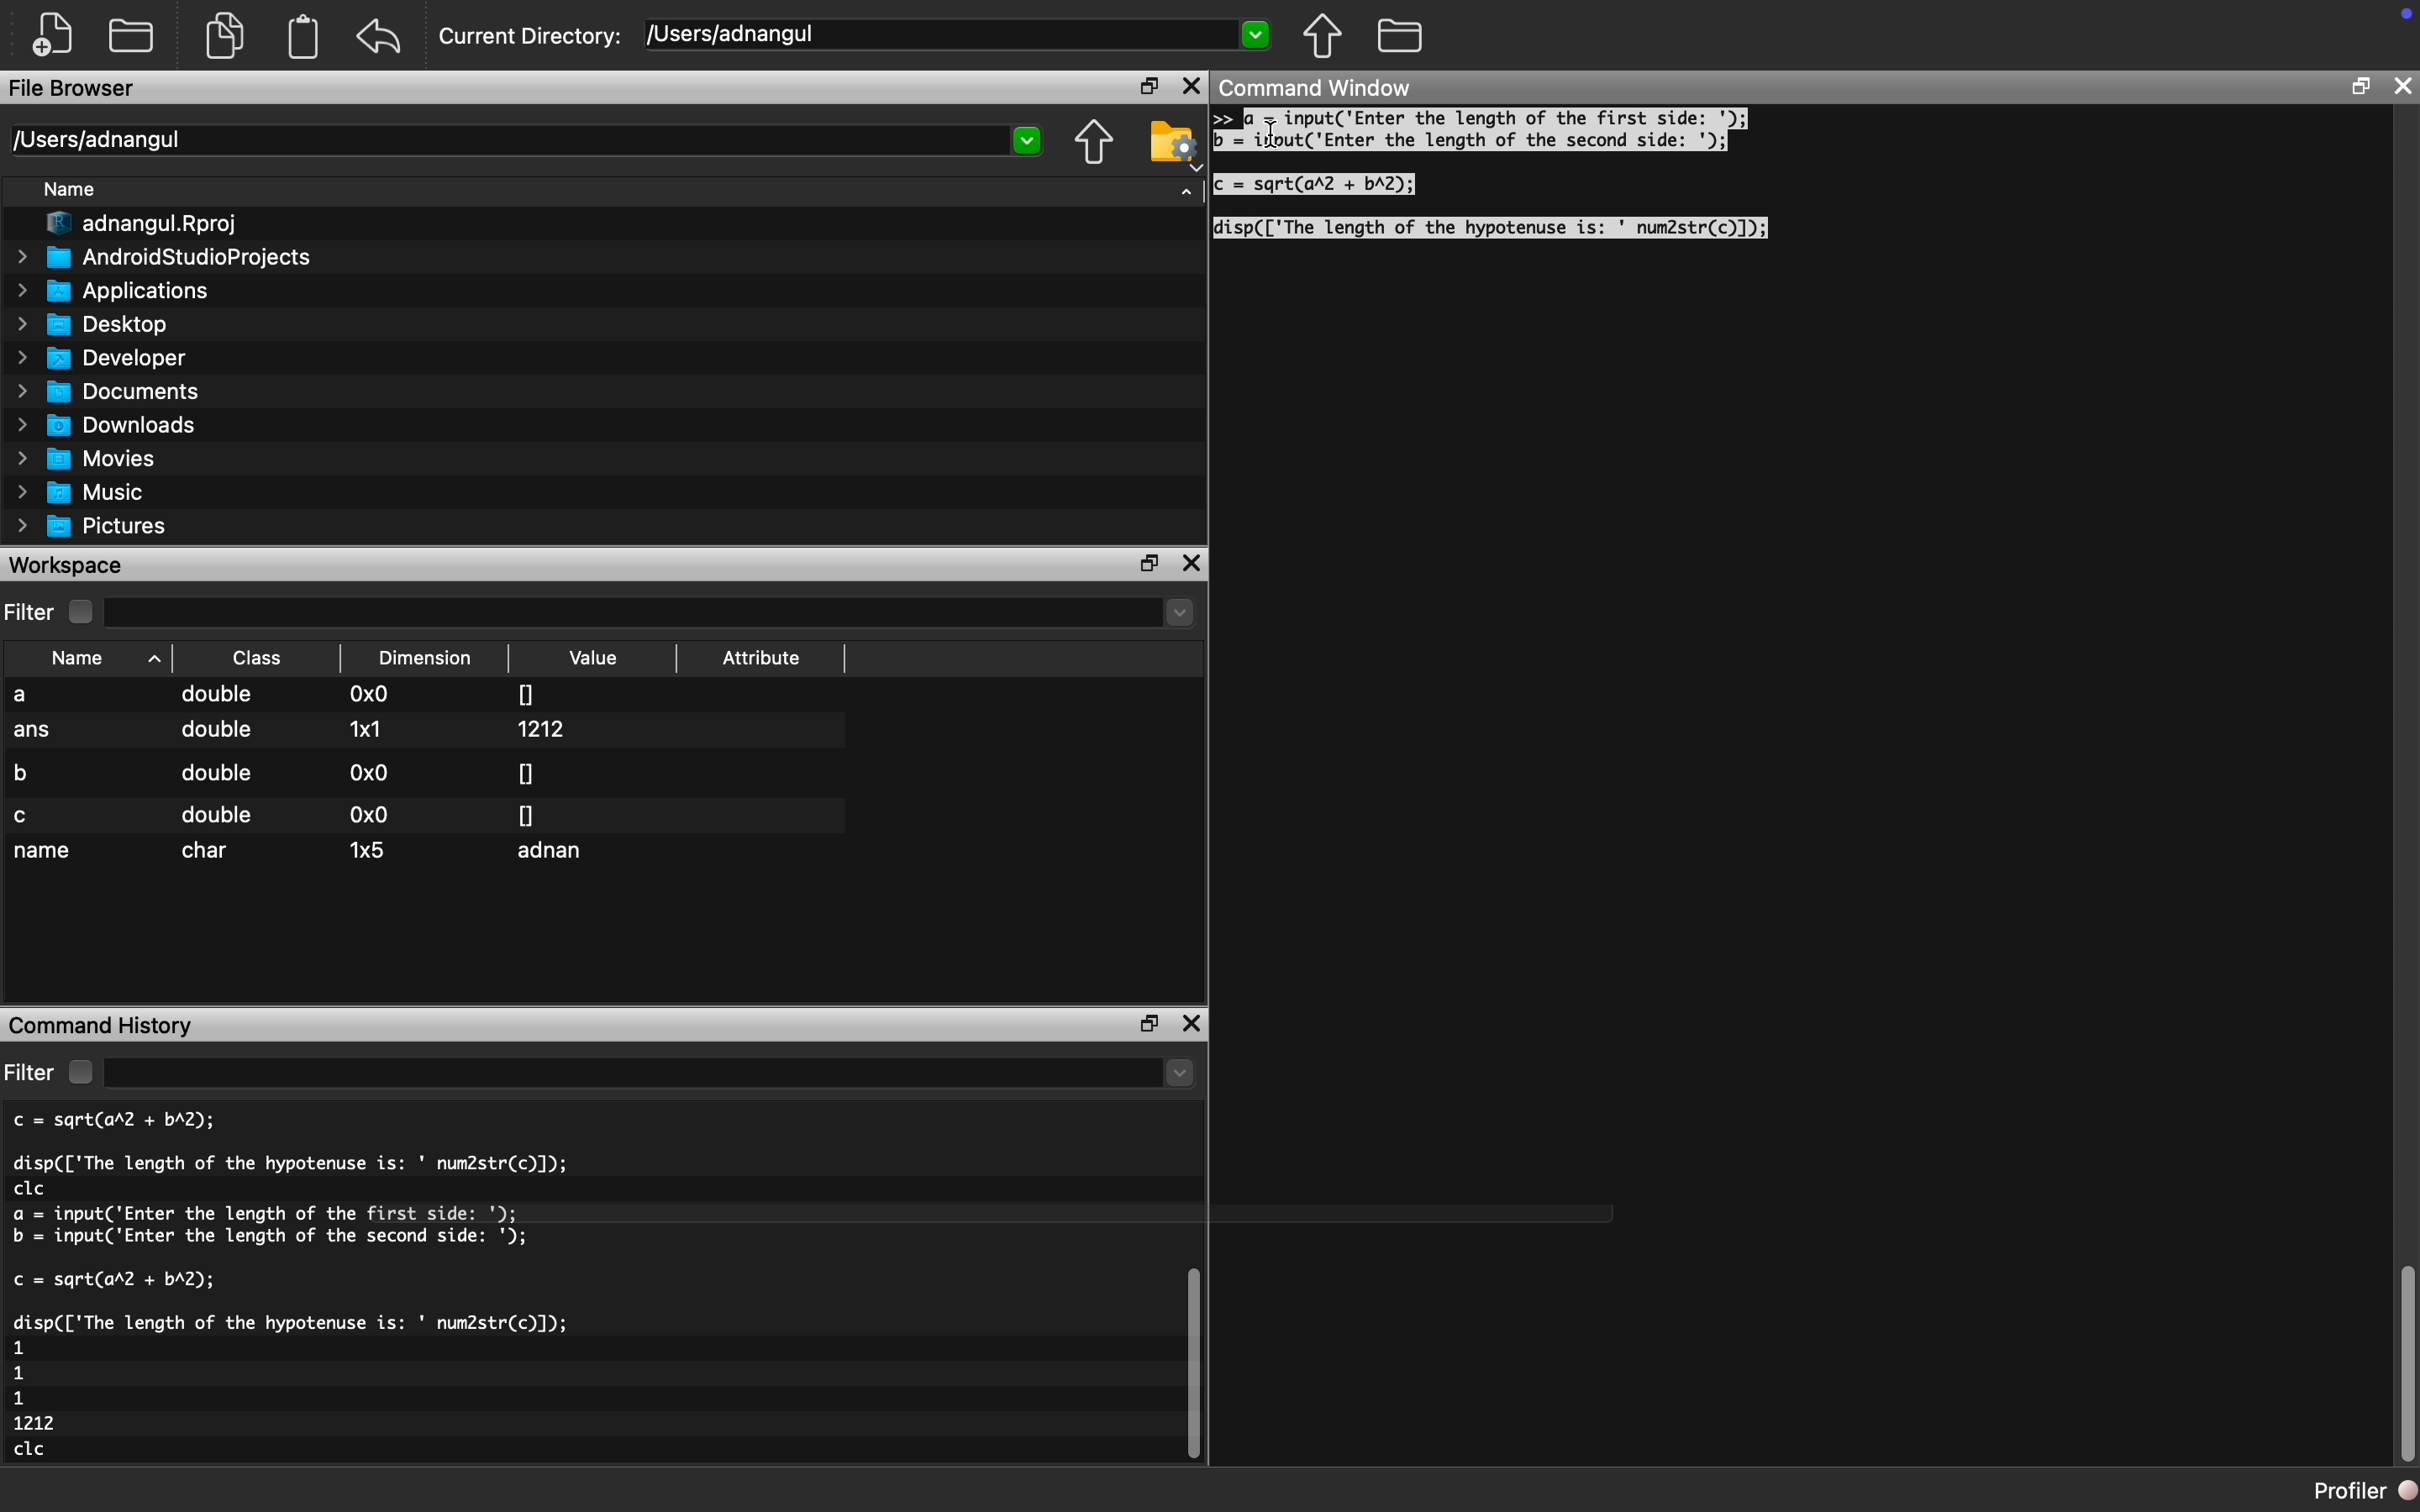 The width and height of the screenshot is (2420, 1512). I want to click on restore down, so click(1152, 564).